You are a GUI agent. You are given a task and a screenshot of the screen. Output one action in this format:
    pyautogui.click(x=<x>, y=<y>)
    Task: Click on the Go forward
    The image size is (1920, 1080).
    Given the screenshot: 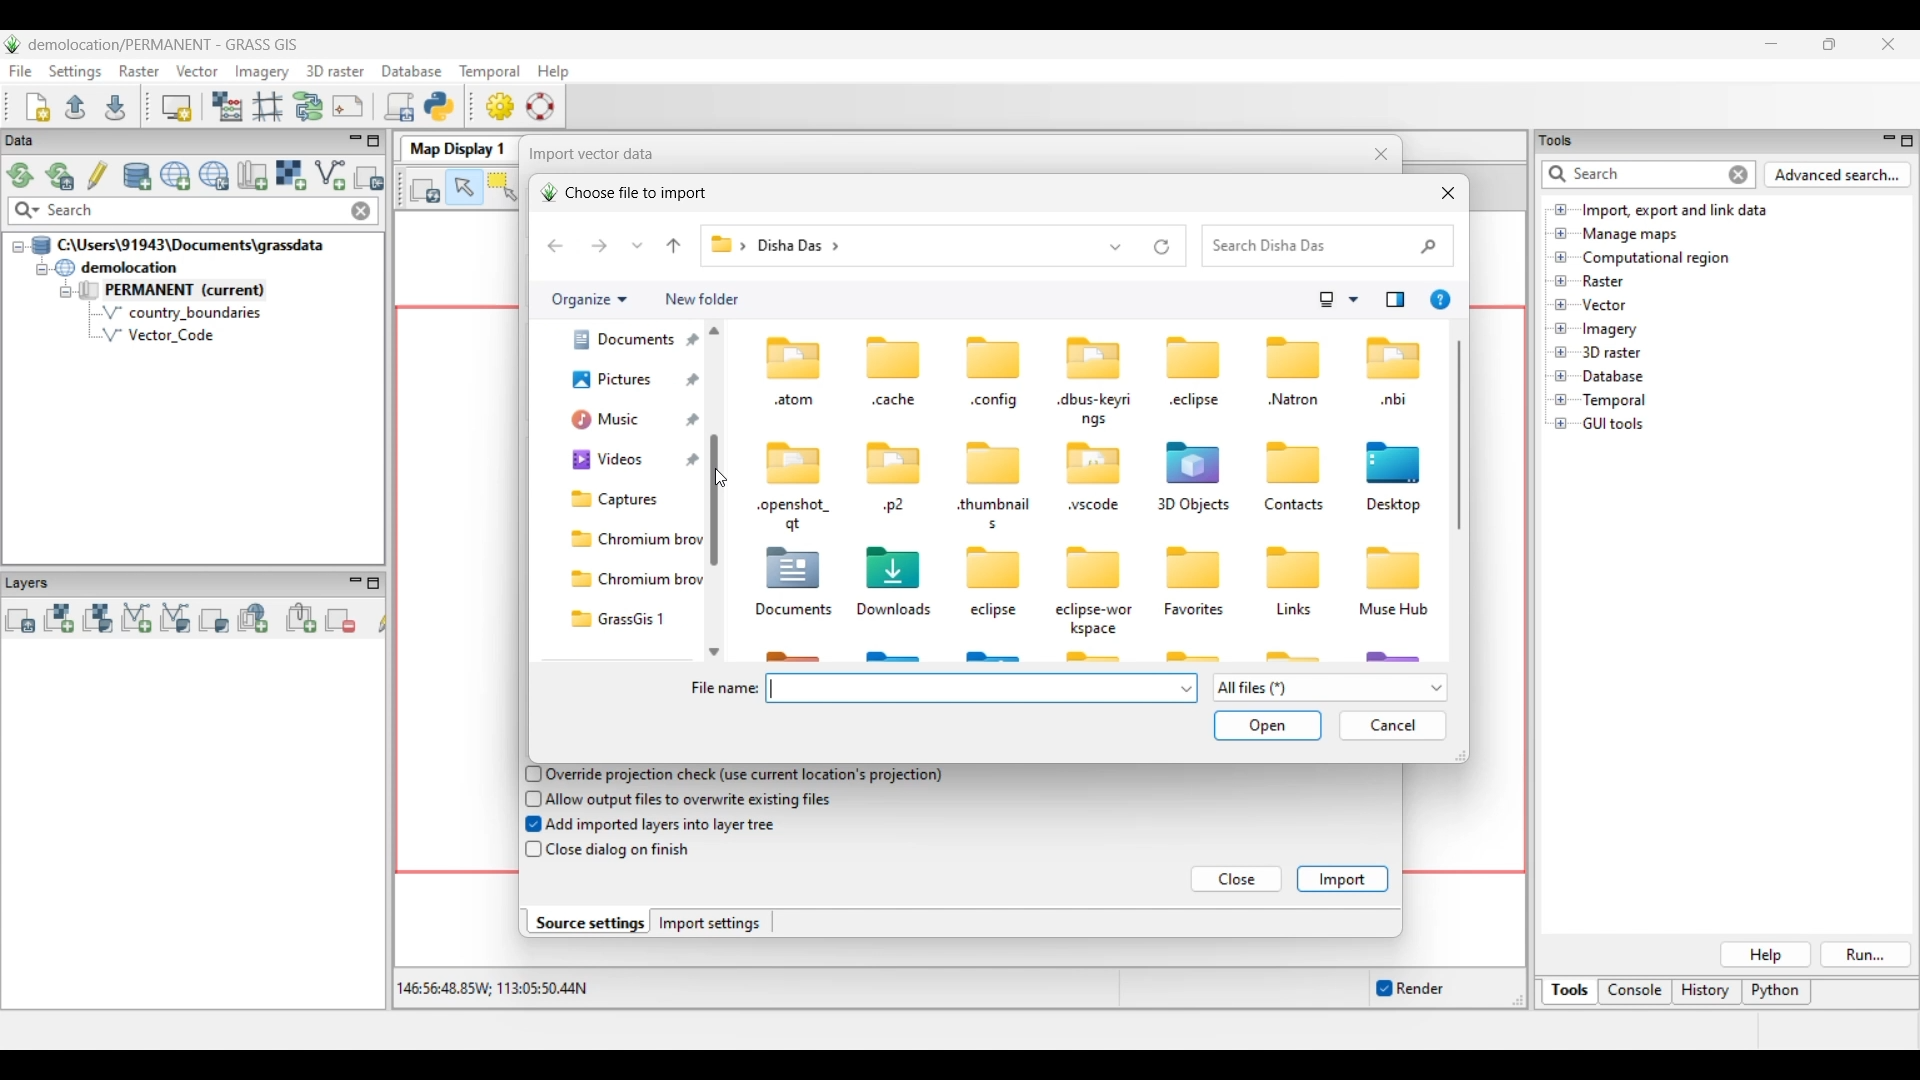 What is the action you would take?
    pyautogui.click(x=599, y=245)
    